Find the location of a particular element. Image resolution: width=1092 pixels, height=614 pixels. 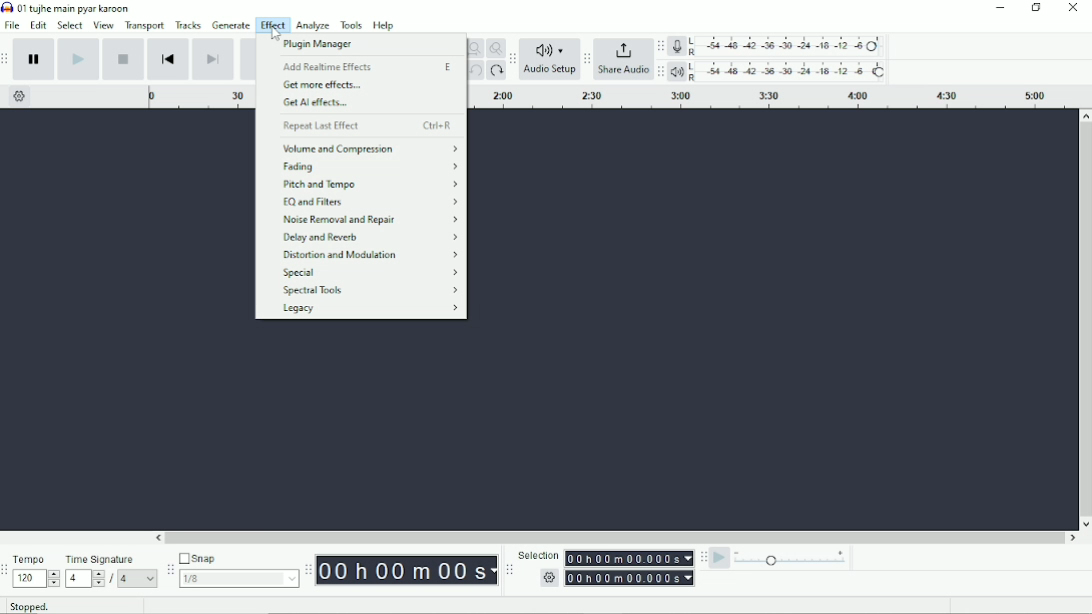

Minimize is located at coordinates (996, 8).